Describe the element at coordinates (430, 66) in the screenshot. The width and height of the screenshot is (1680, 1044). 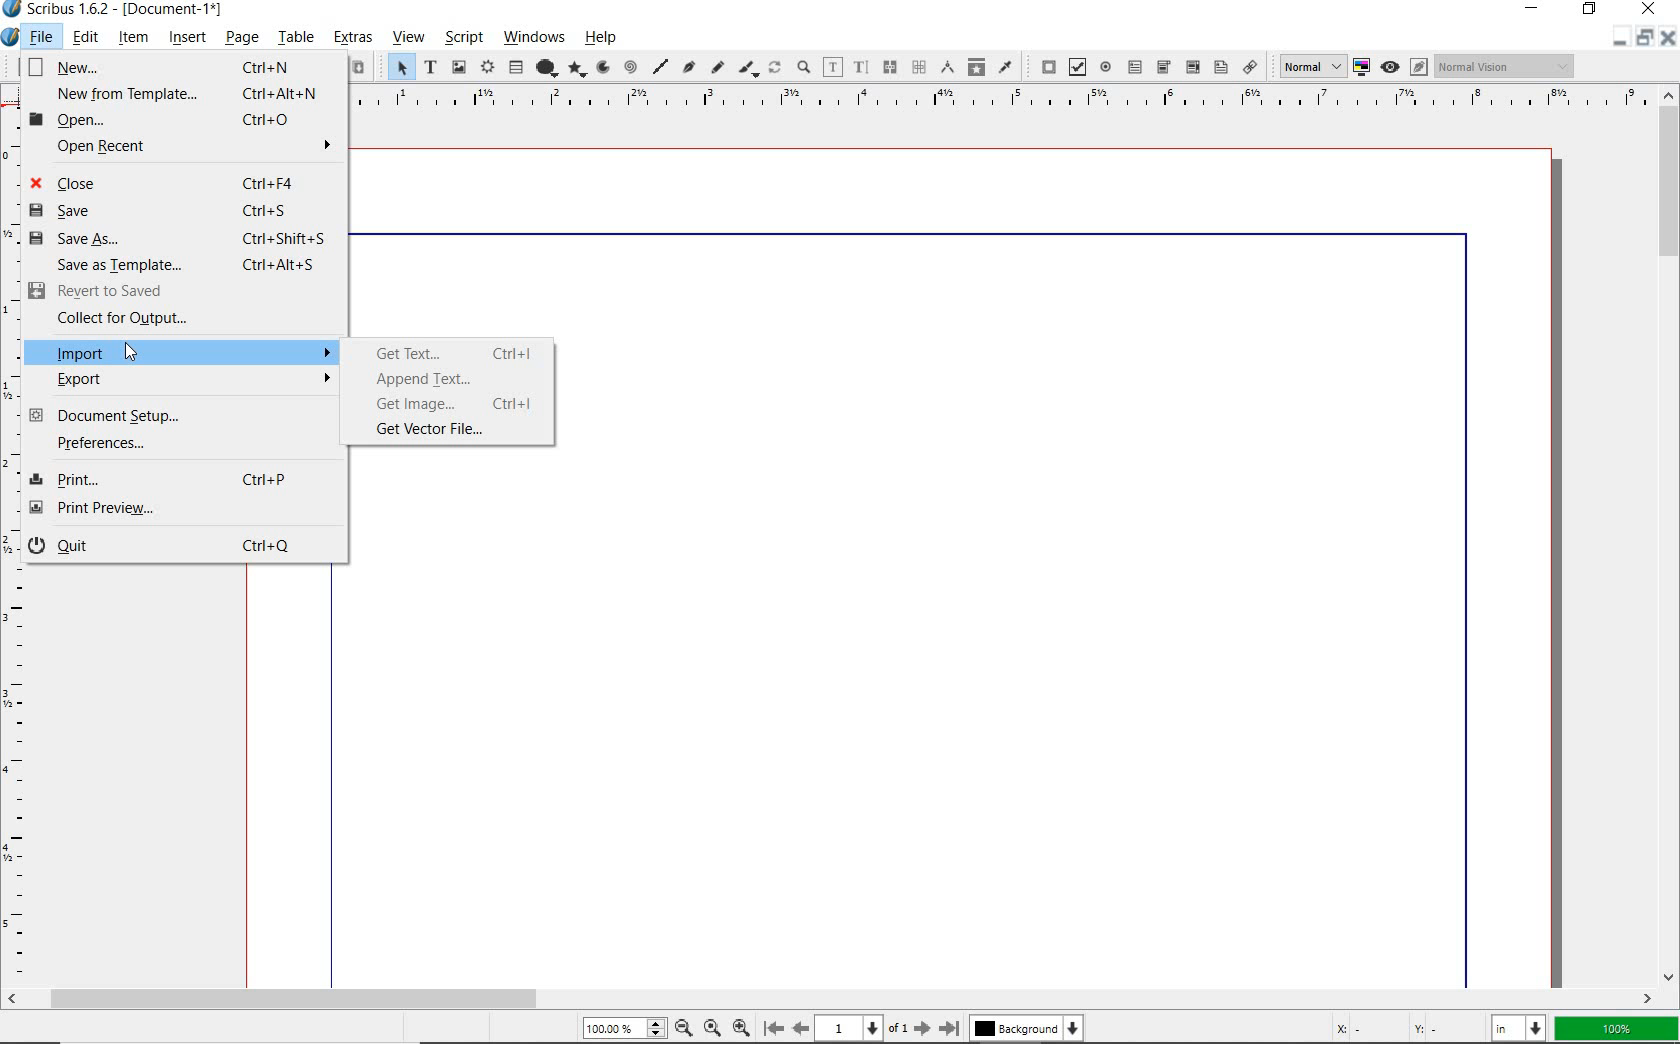
I see `text frame` at that location.